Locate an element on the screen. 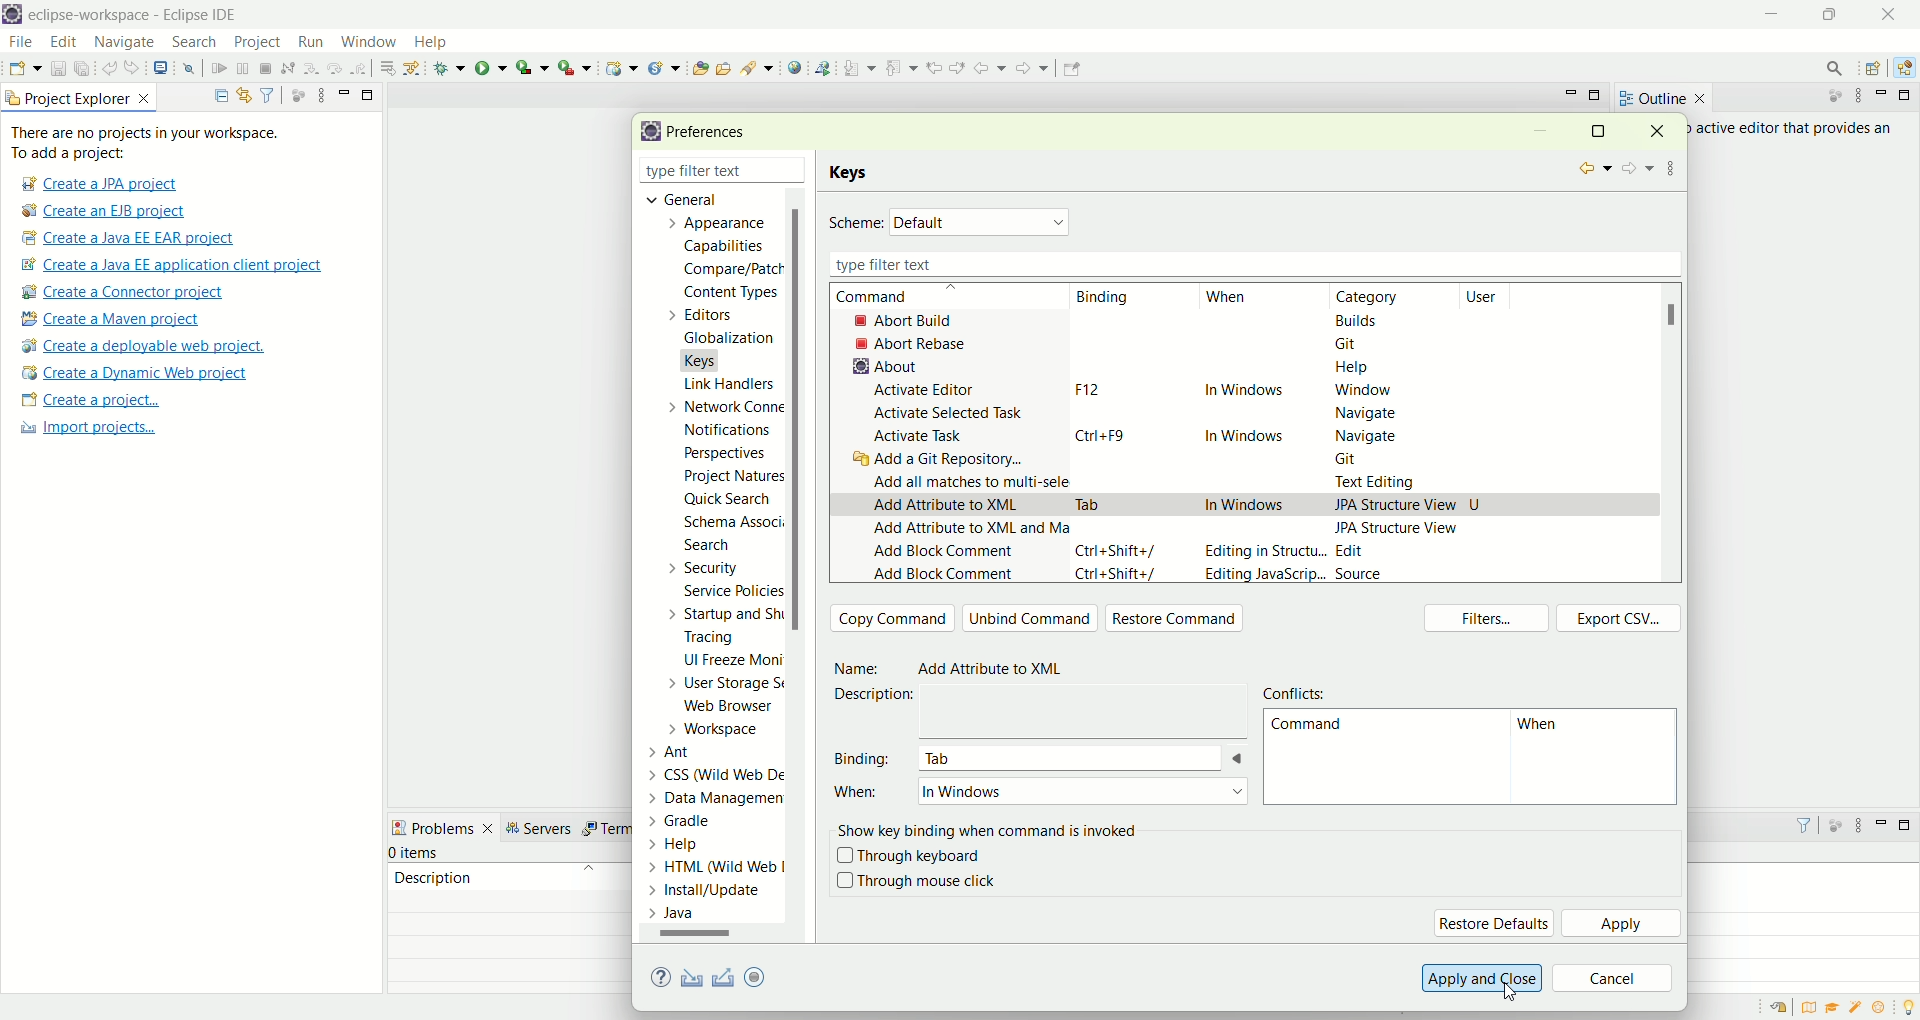 This screenshot has height=1020, width=1920. in windows is located at coordinates (1247, 432).